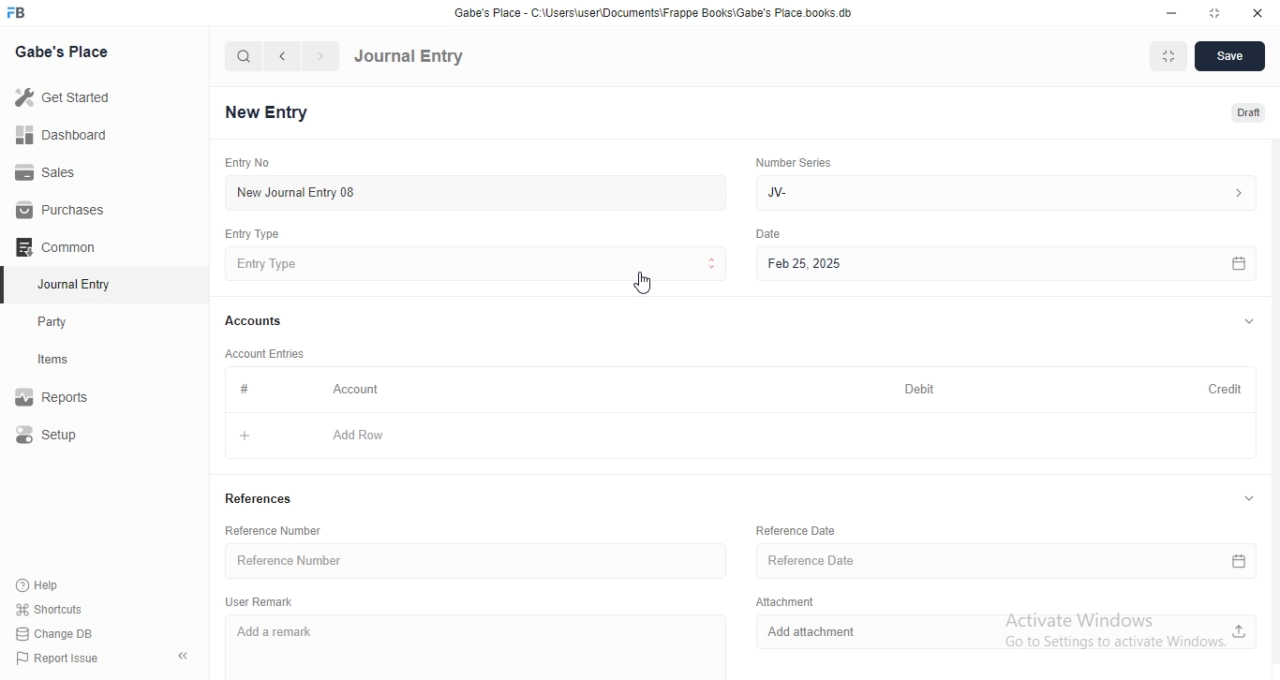  What do you see at coordinates (261, 602) in the screenshot?
I see `User Remark` at bounding box center [261, 602].